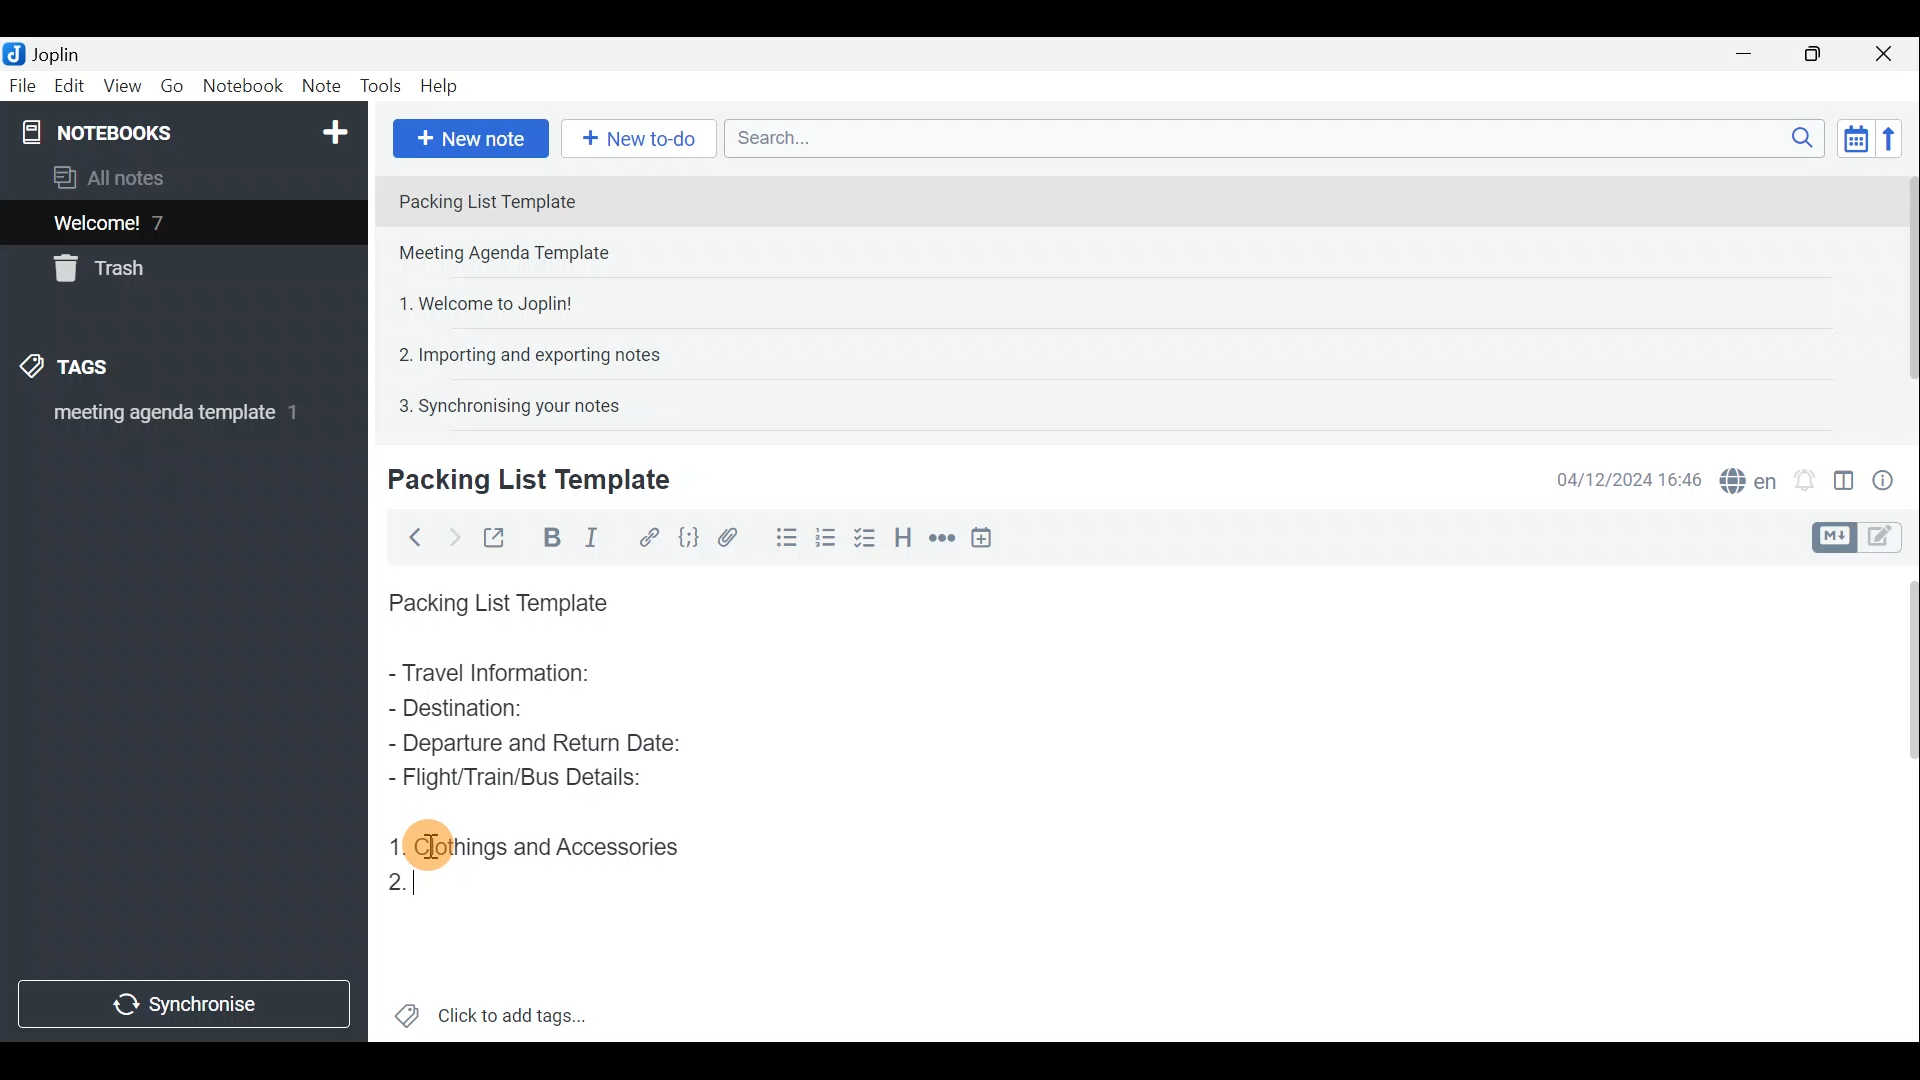  I want to click on Toggle editor layout, so click(1843, 474).